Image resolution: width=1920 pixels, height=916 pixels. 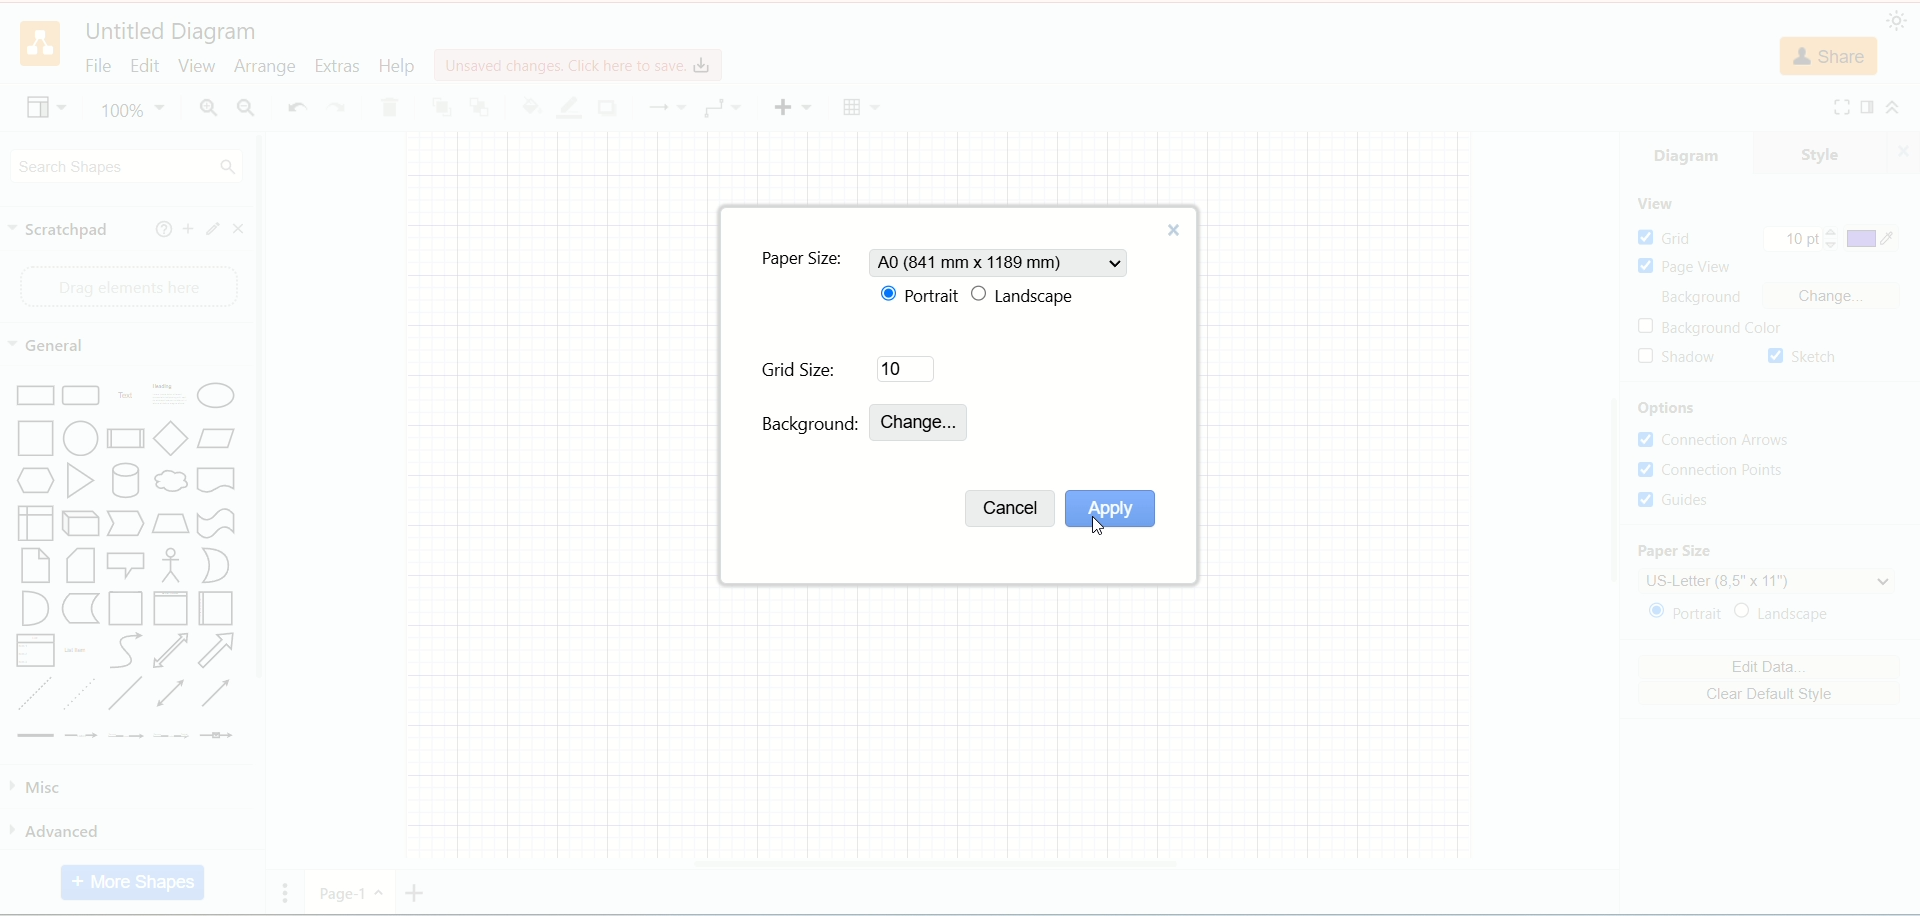 I want to click on Curves, so click(x=125, y=653).